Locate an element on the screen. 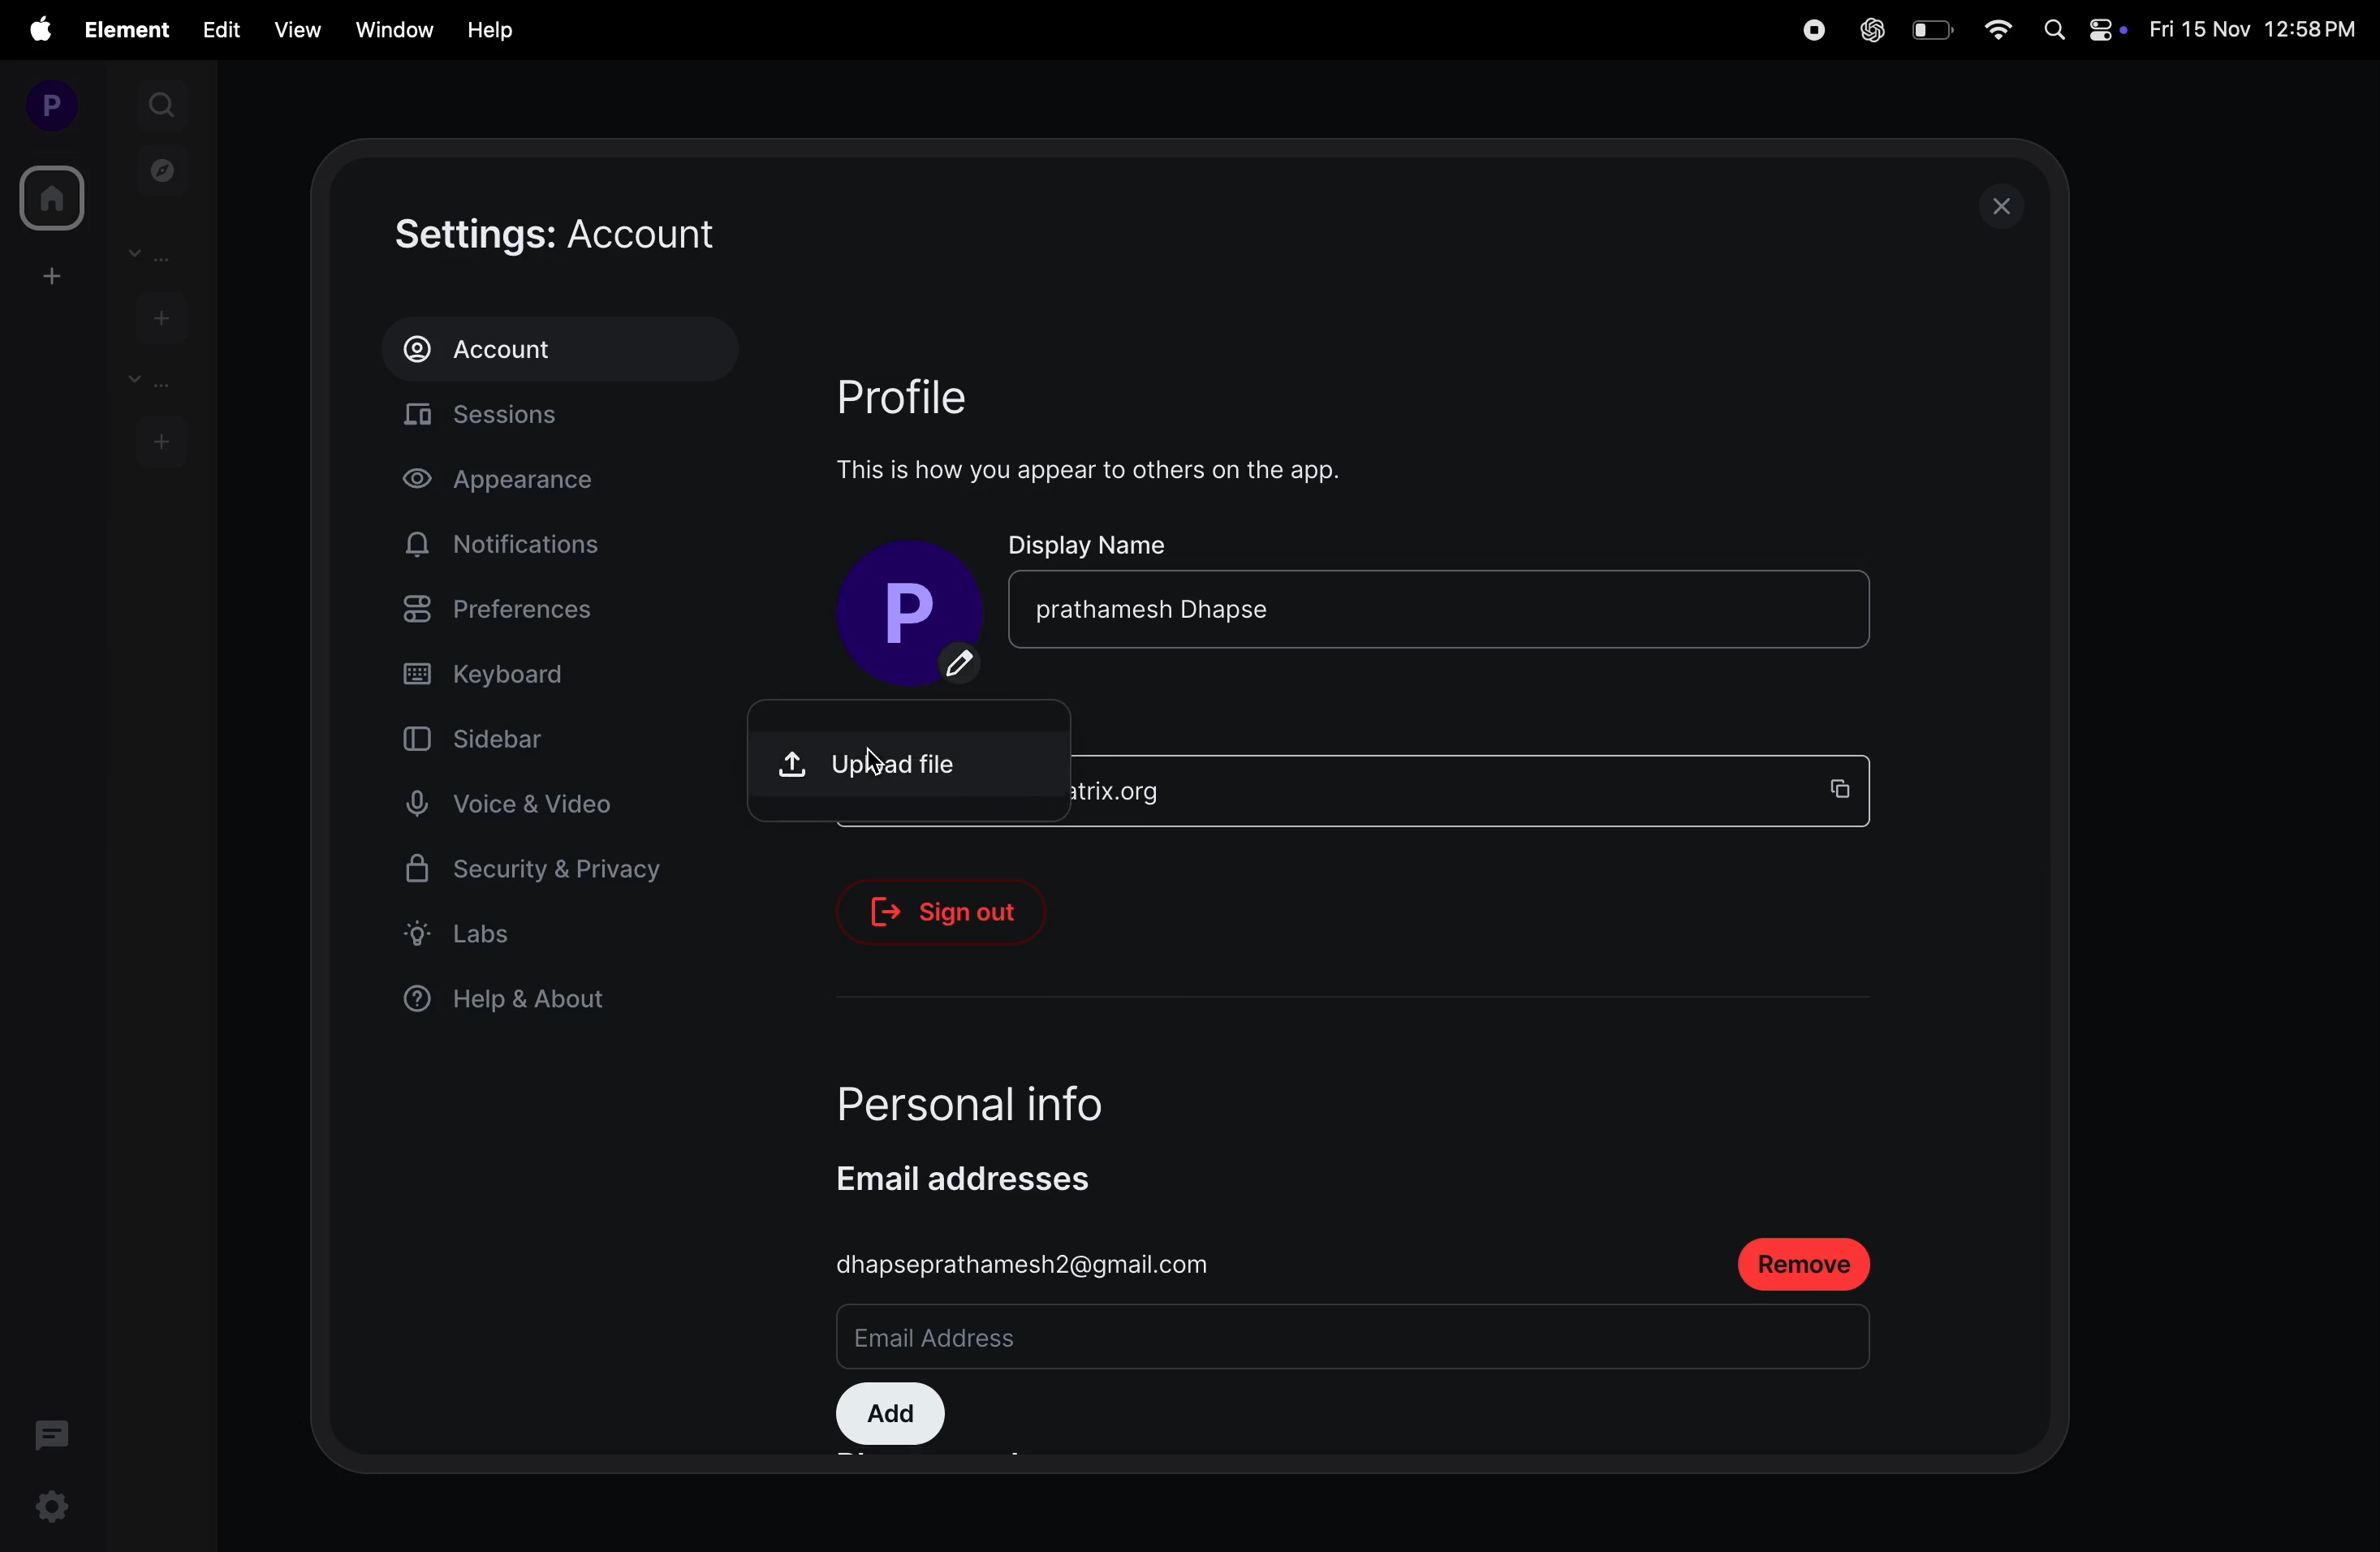 This screenshot has width=2380, height=1552. name is located at coordinates (1366, 606).